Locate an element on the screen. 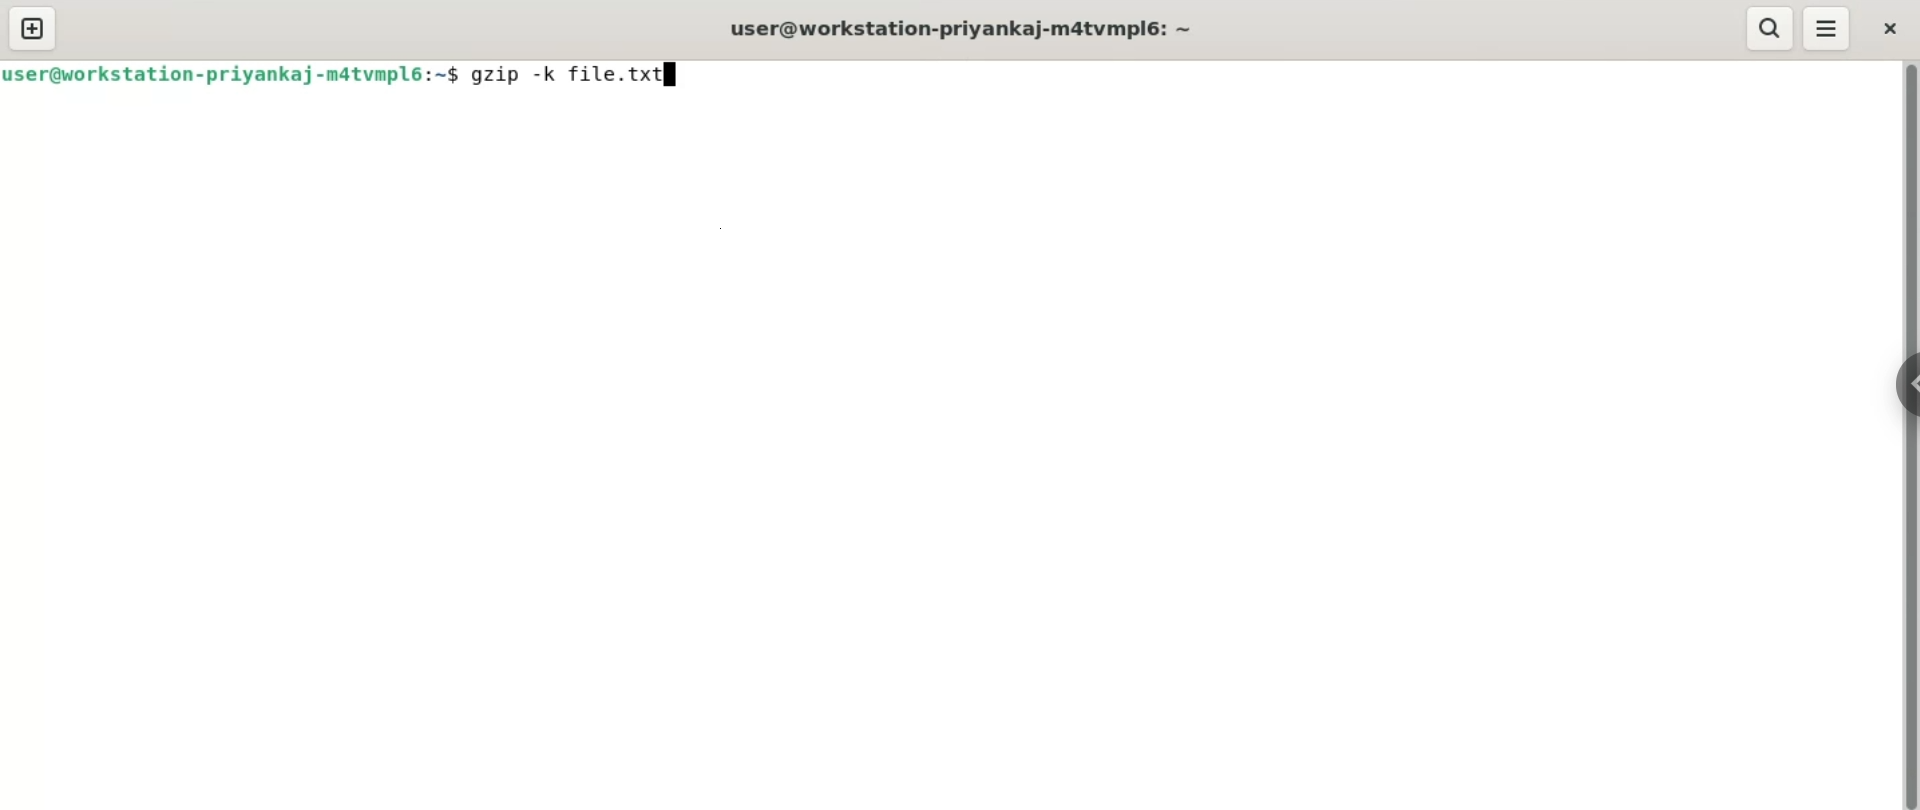 This screenshot has height=810, width=1920.  user@workstation-priyanka-m4tvmpl6:~ is located at coordinates (967, 29).